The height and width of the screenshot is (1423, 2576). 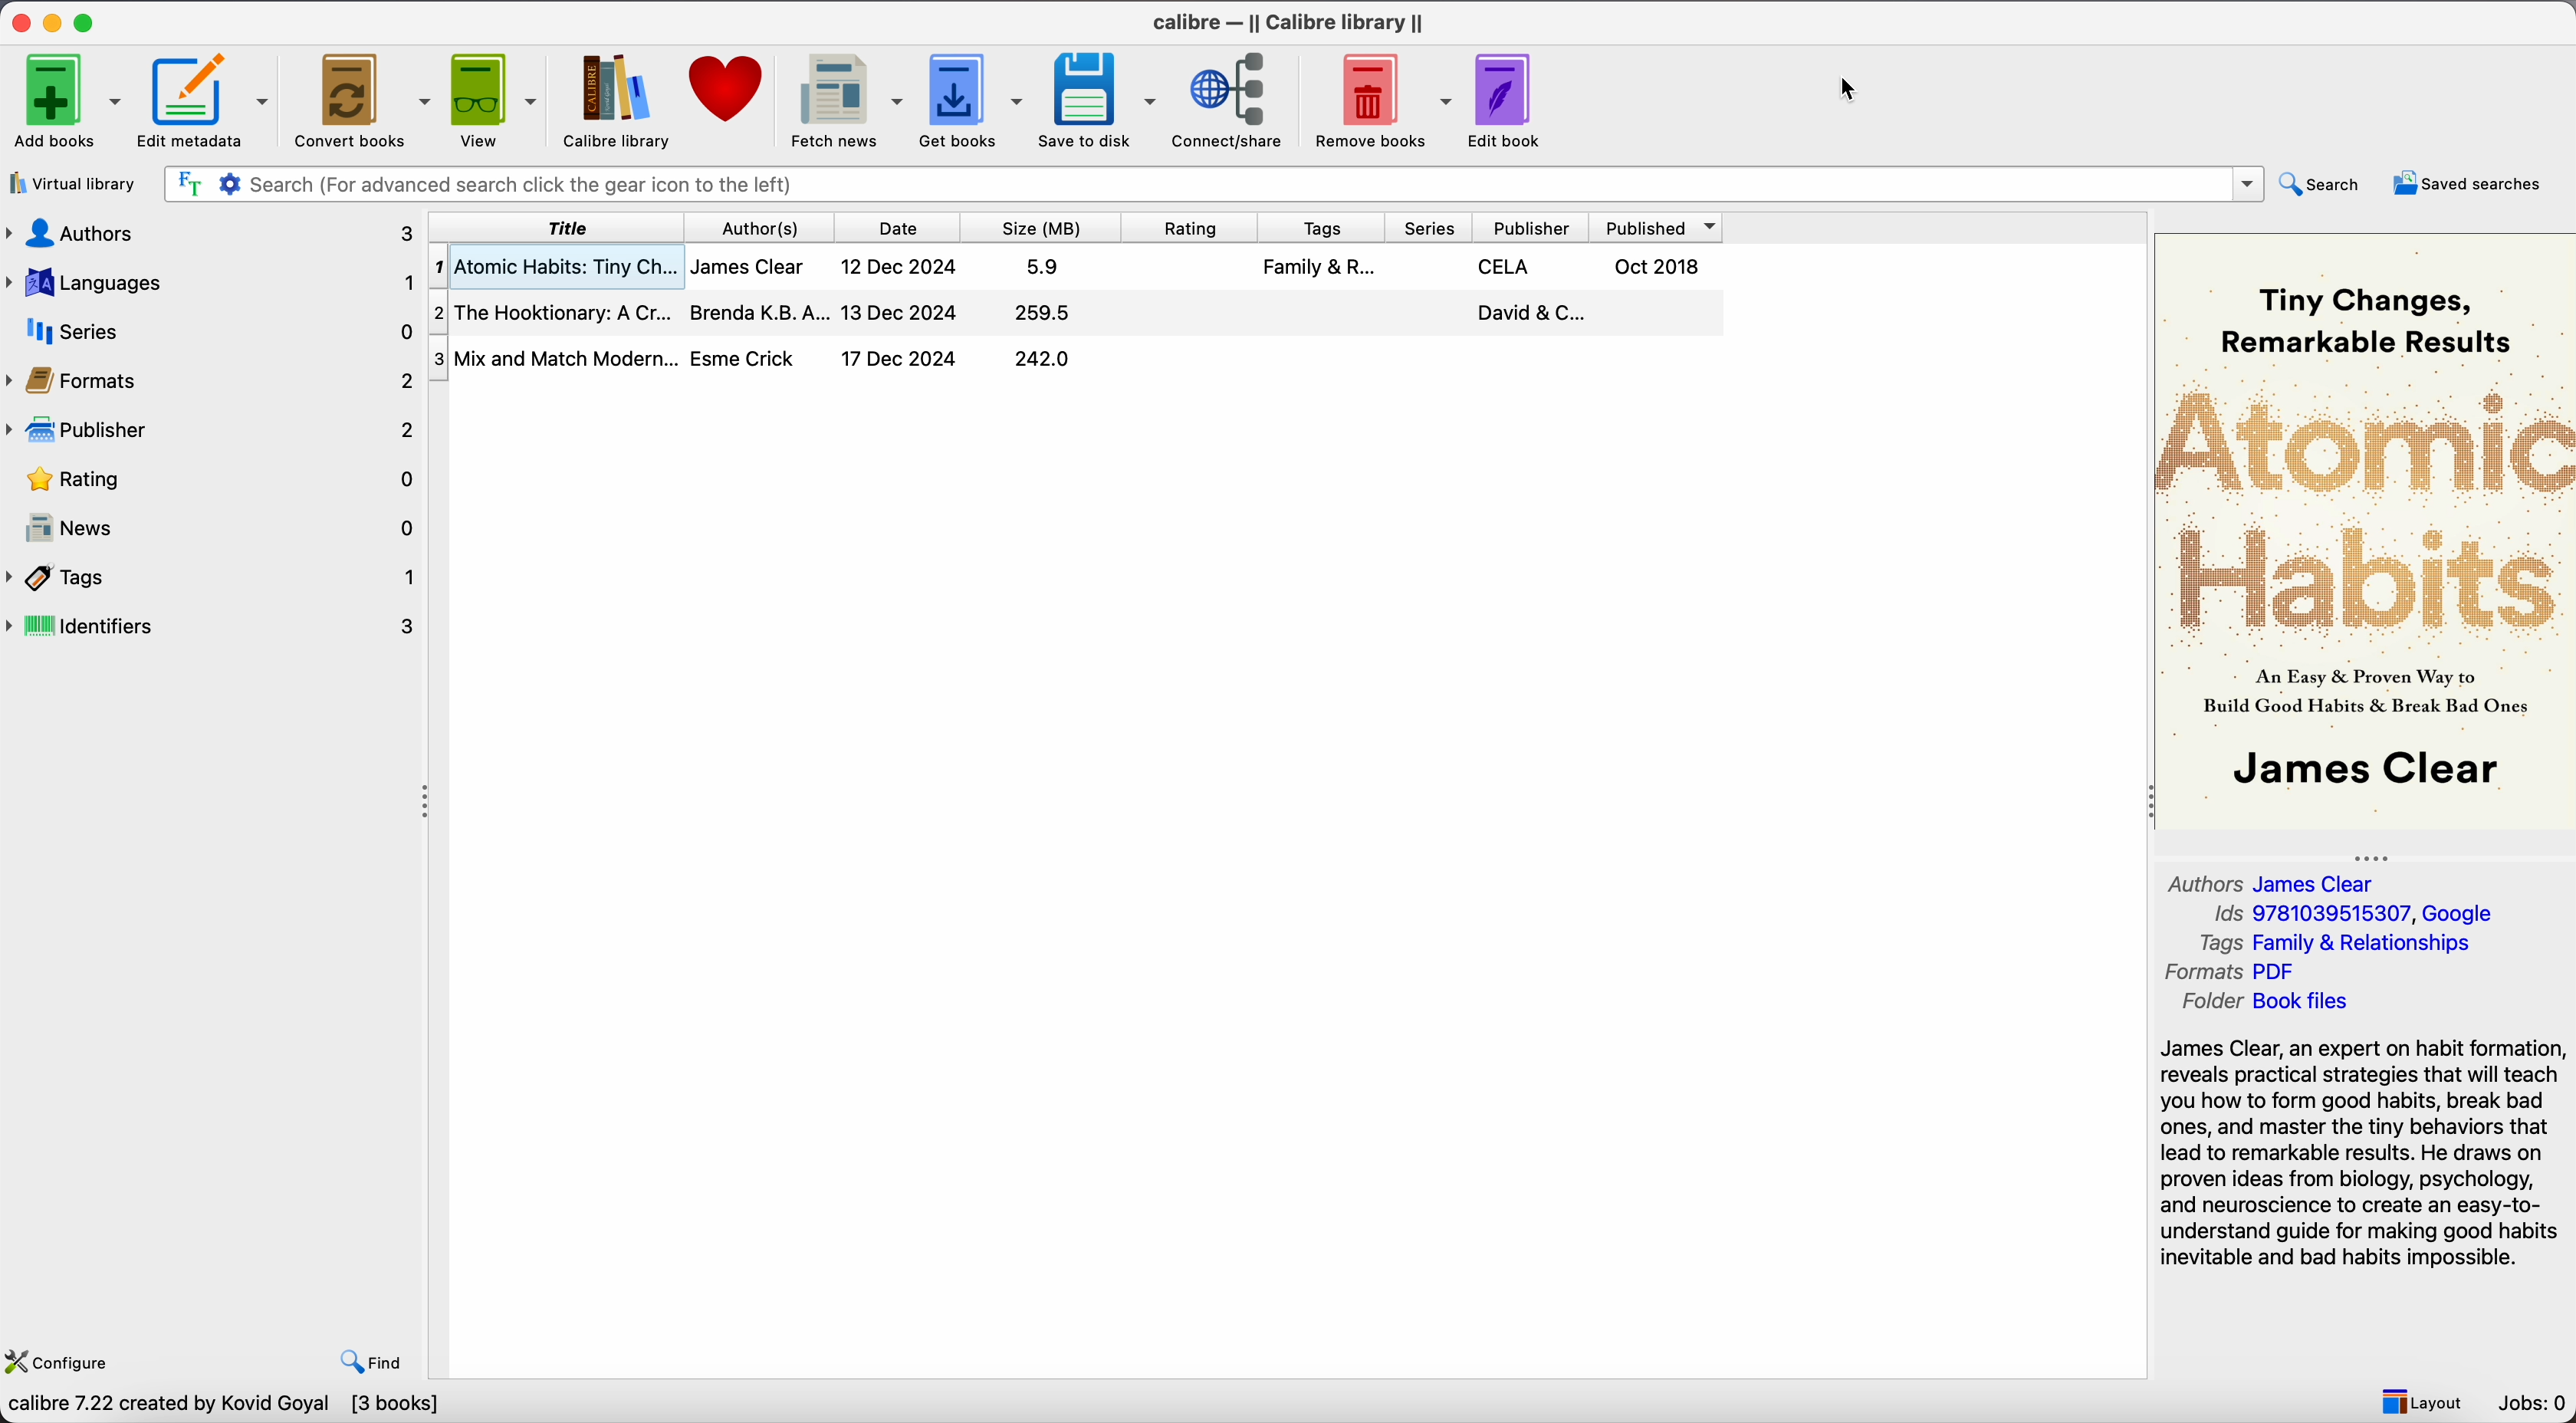 What do you see at coordinates (214, 627) in the screenshot?
I see `identifiers` at bounding box center [214, 627].